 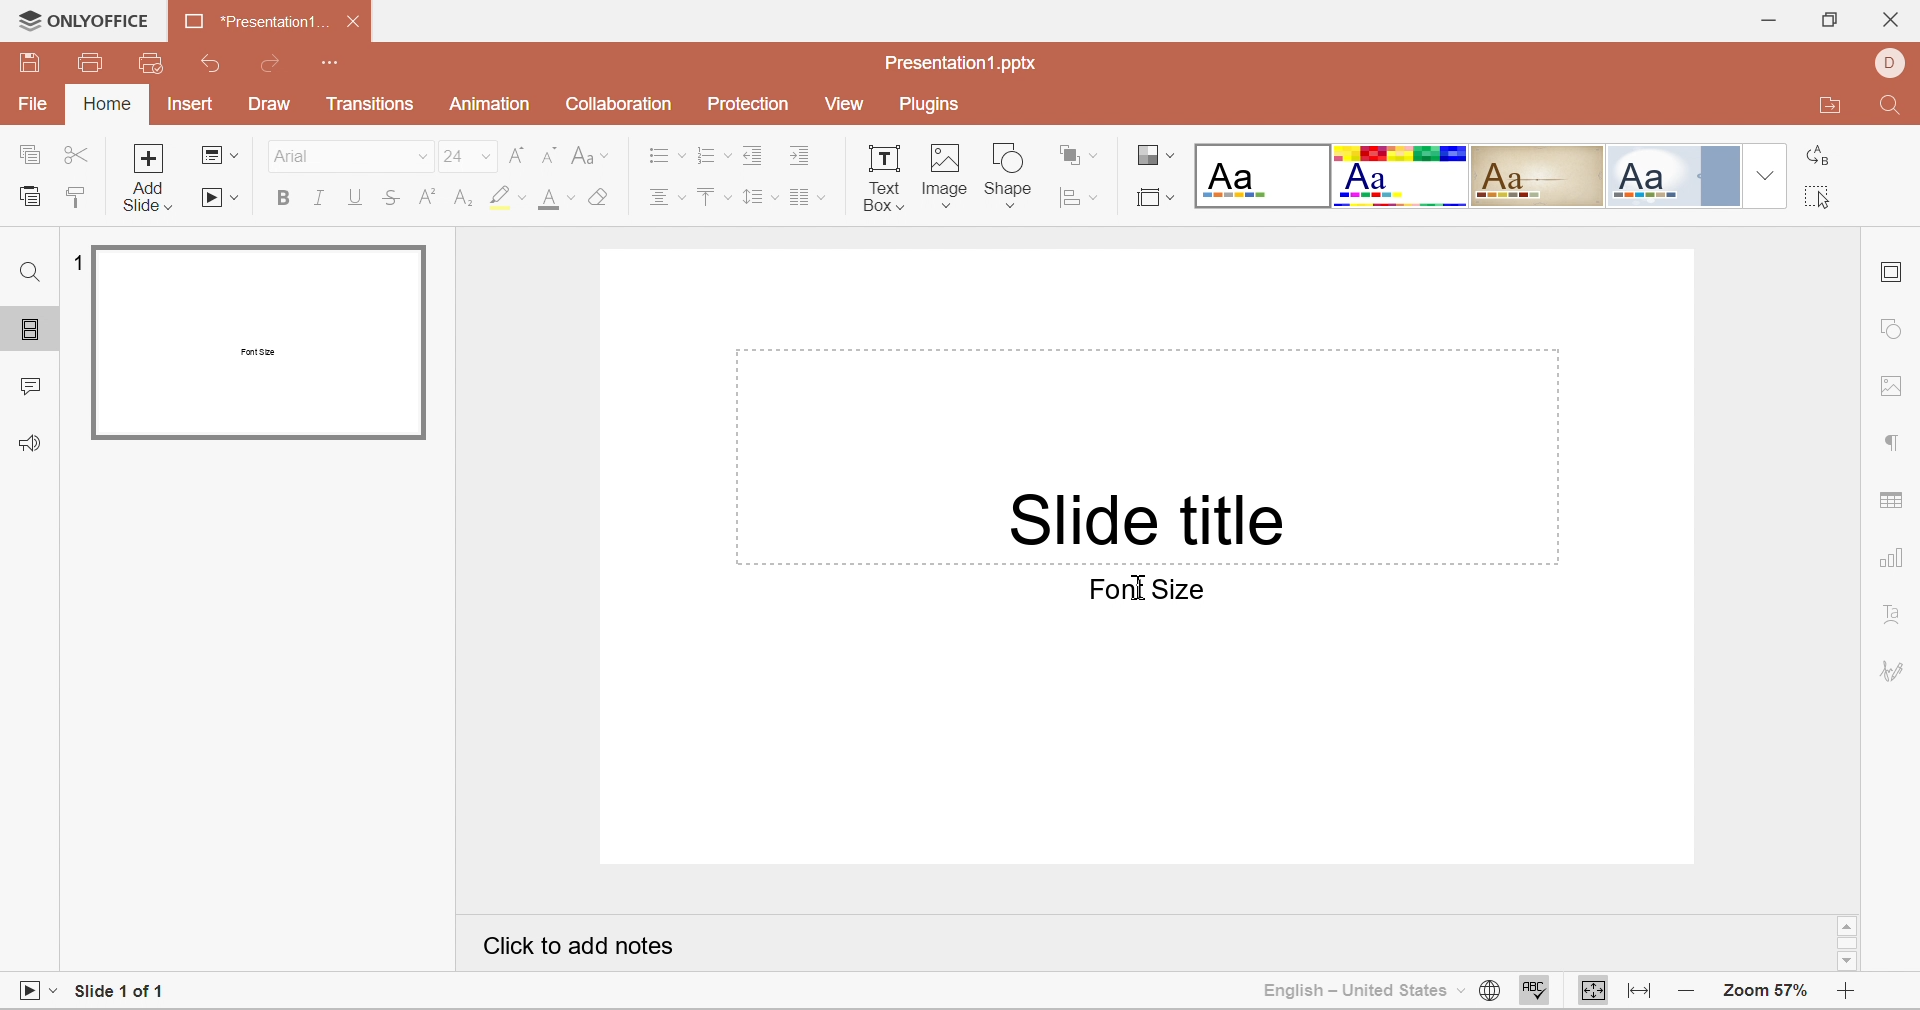 What do you see at coordinates (1355, 993) in the screenshot?
I see `English - United States` at bounding box center [1355, 993].